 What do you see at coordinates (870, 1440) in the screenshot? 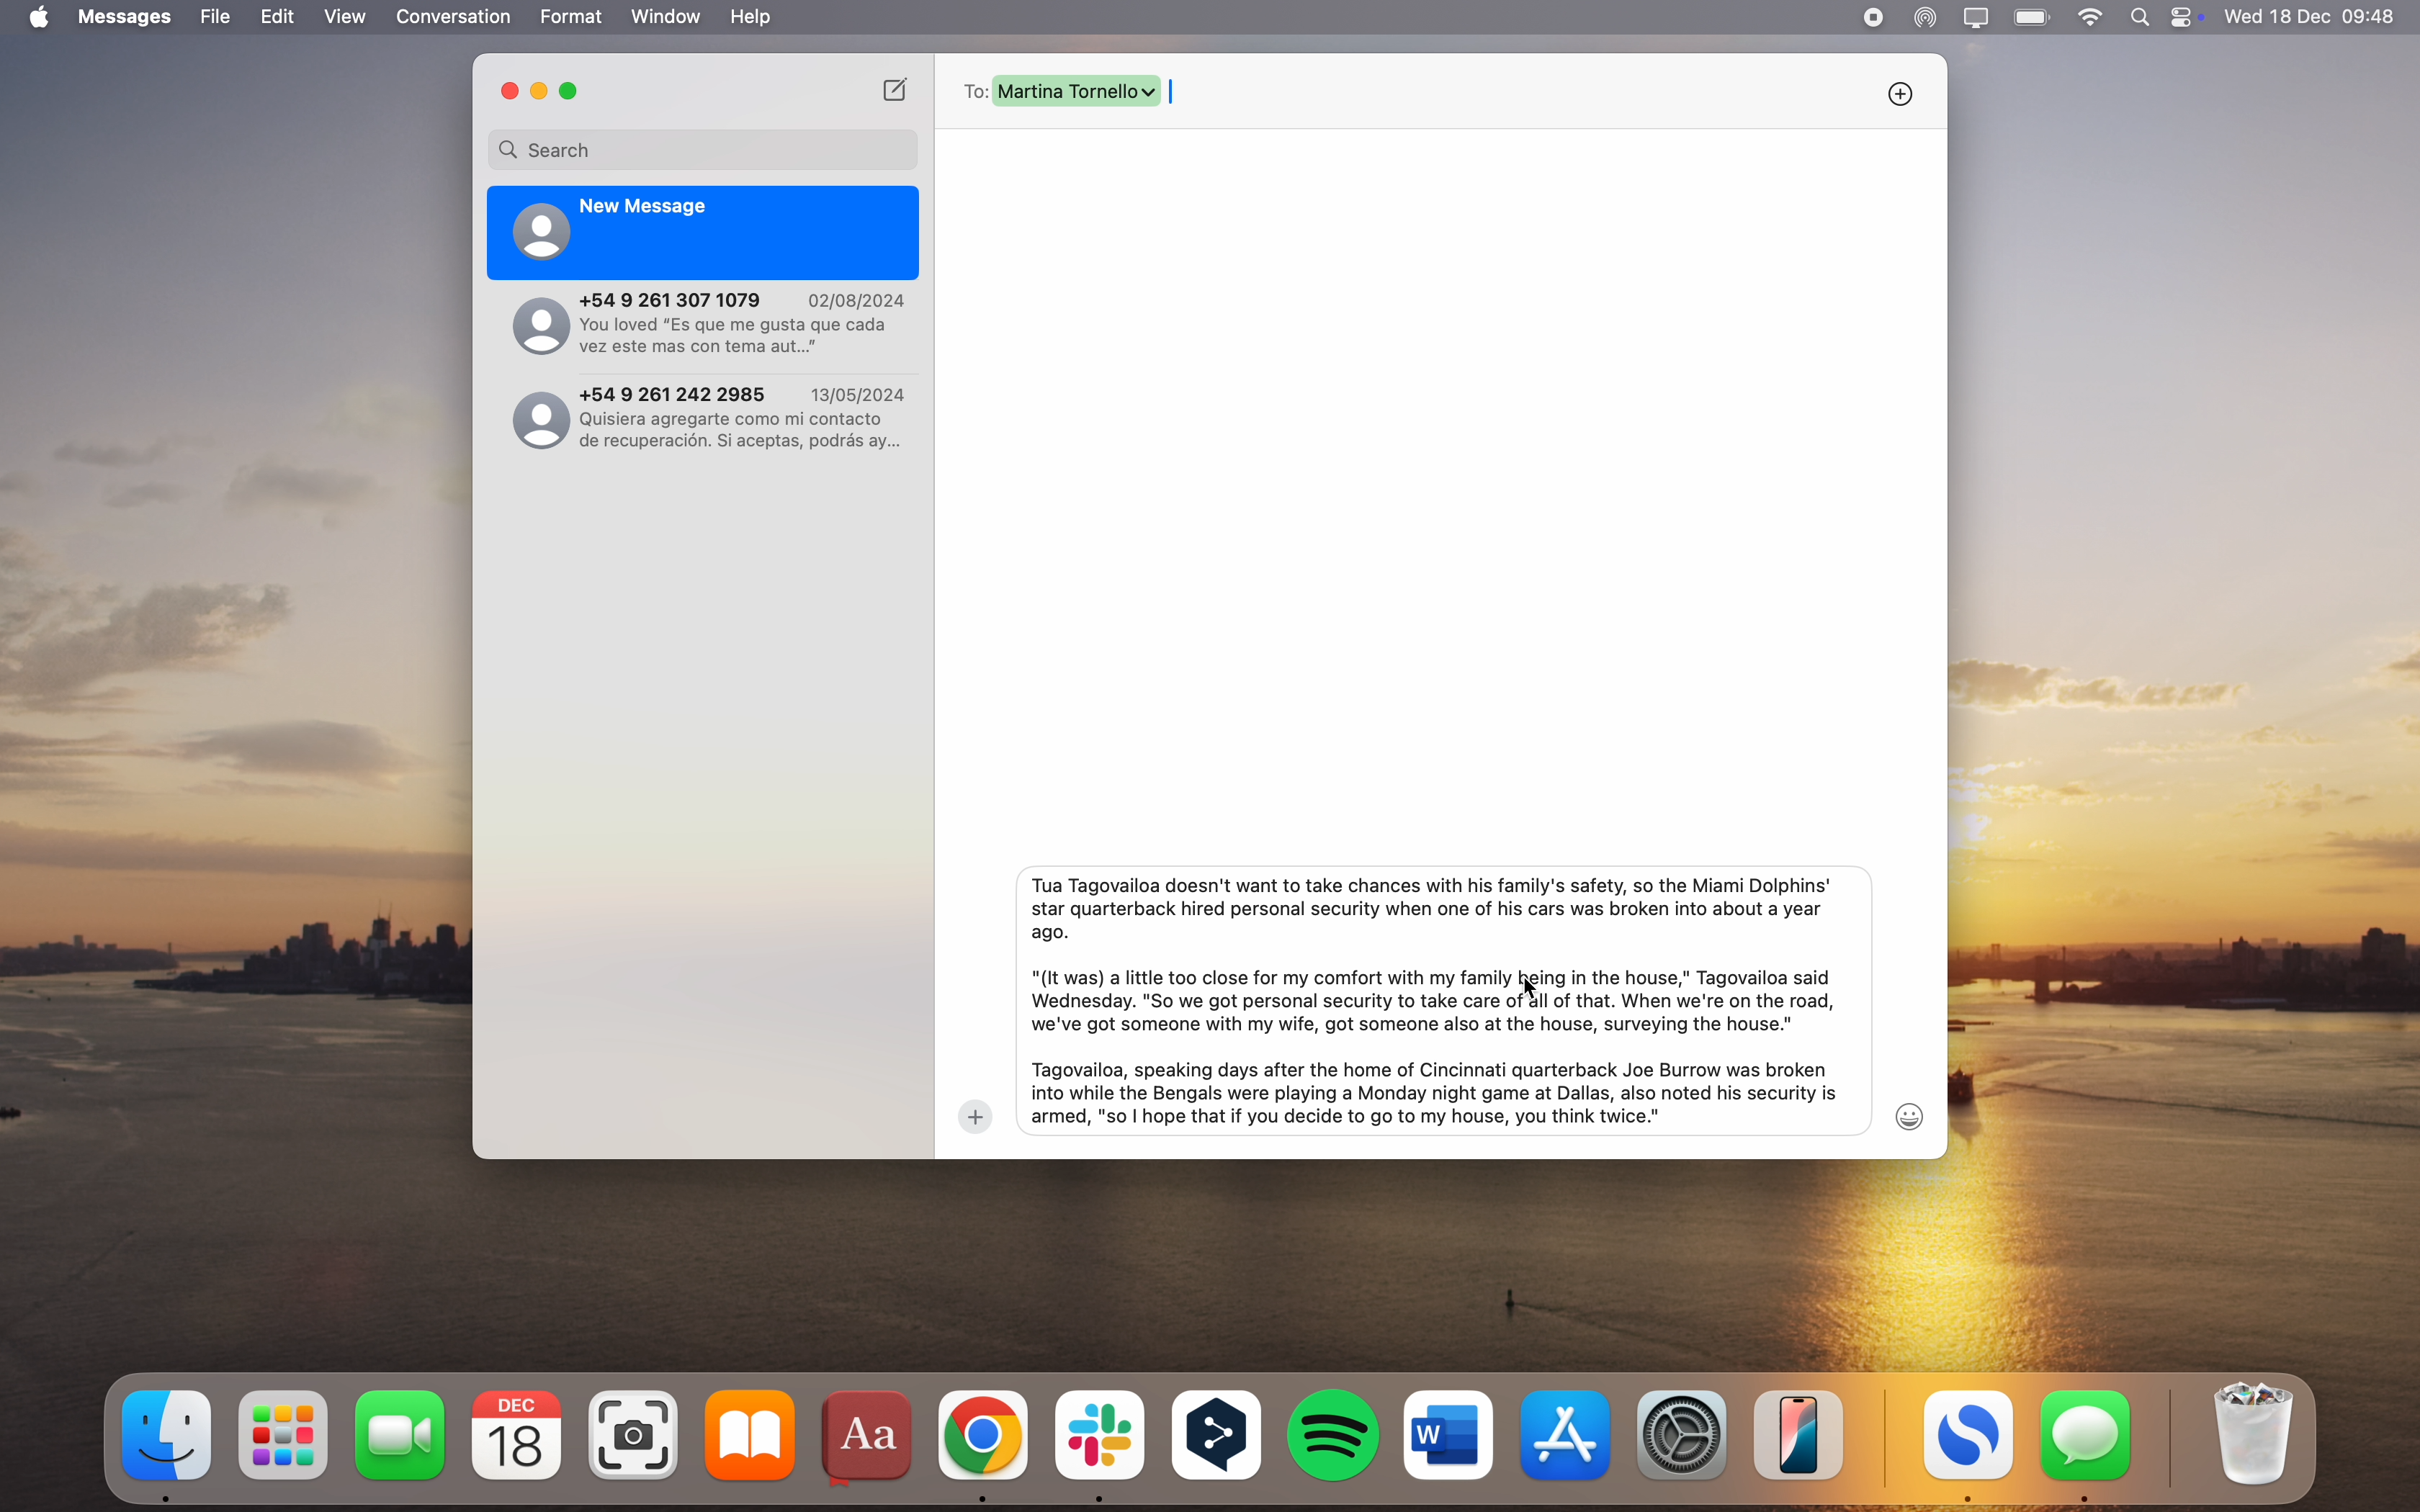
I see `dictonary` at bounding box center [870, 1440].